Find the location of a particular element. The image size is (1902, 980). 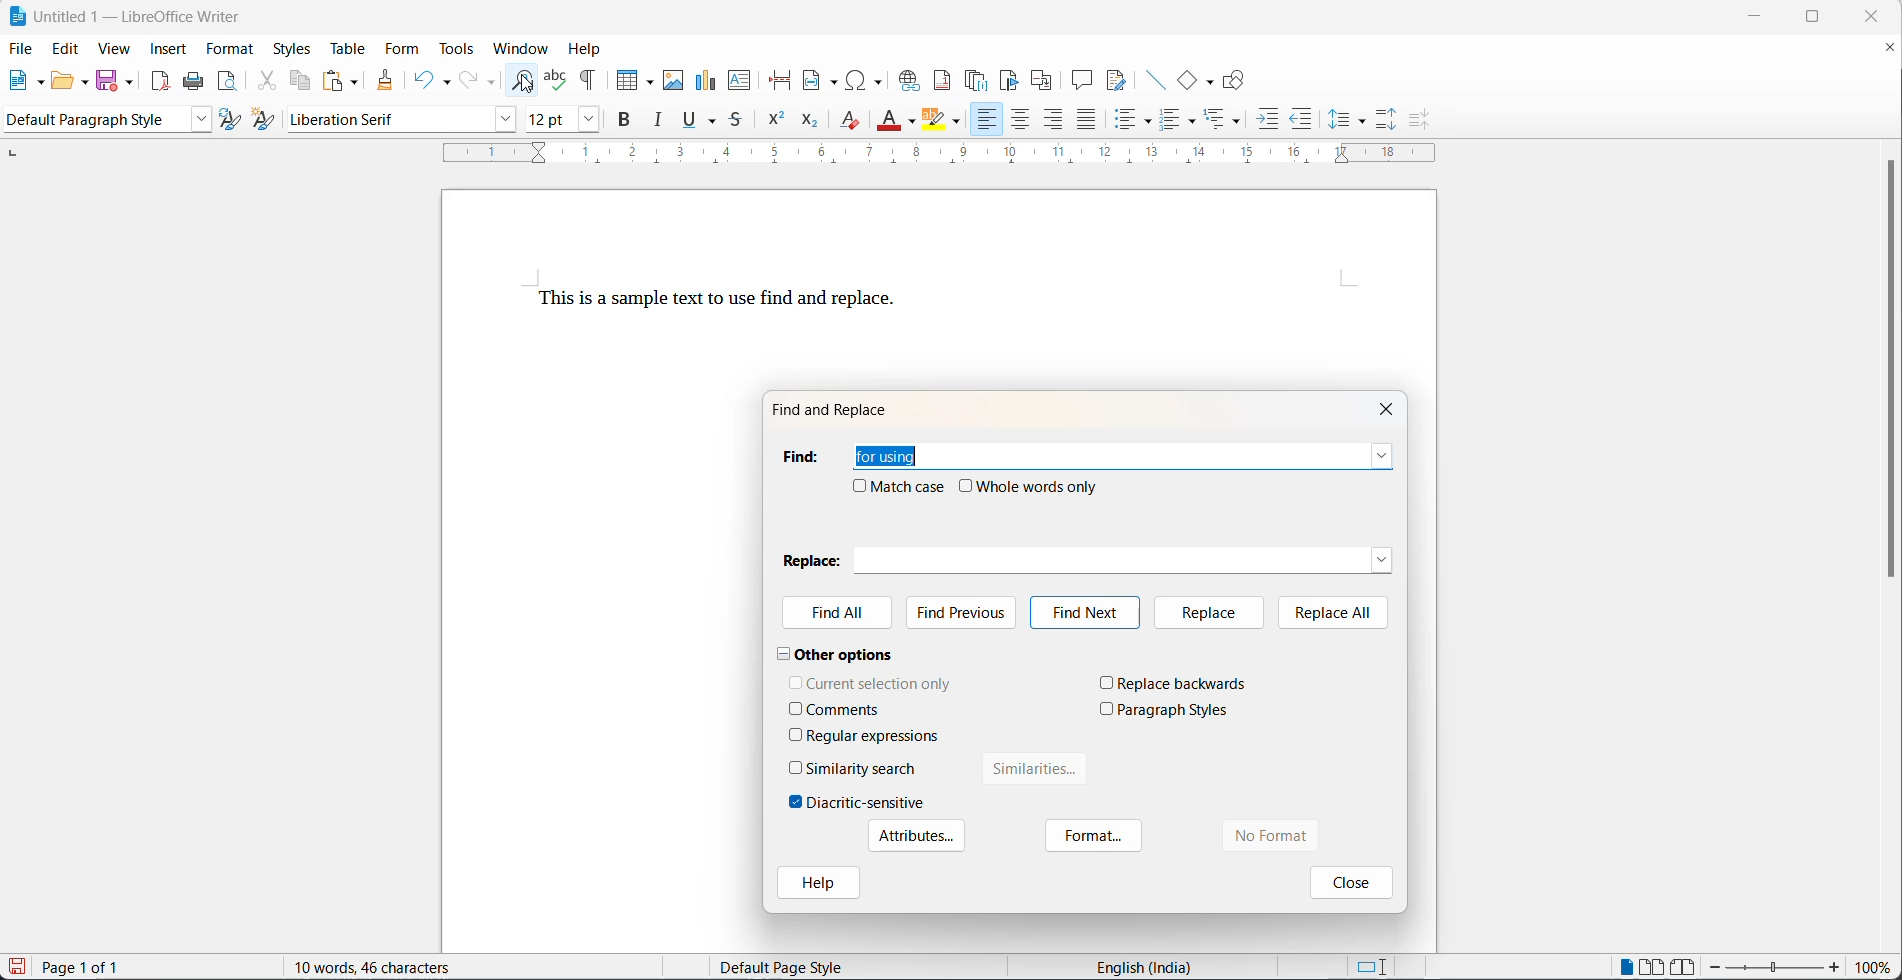

new file is located at coordinates (21, 85).